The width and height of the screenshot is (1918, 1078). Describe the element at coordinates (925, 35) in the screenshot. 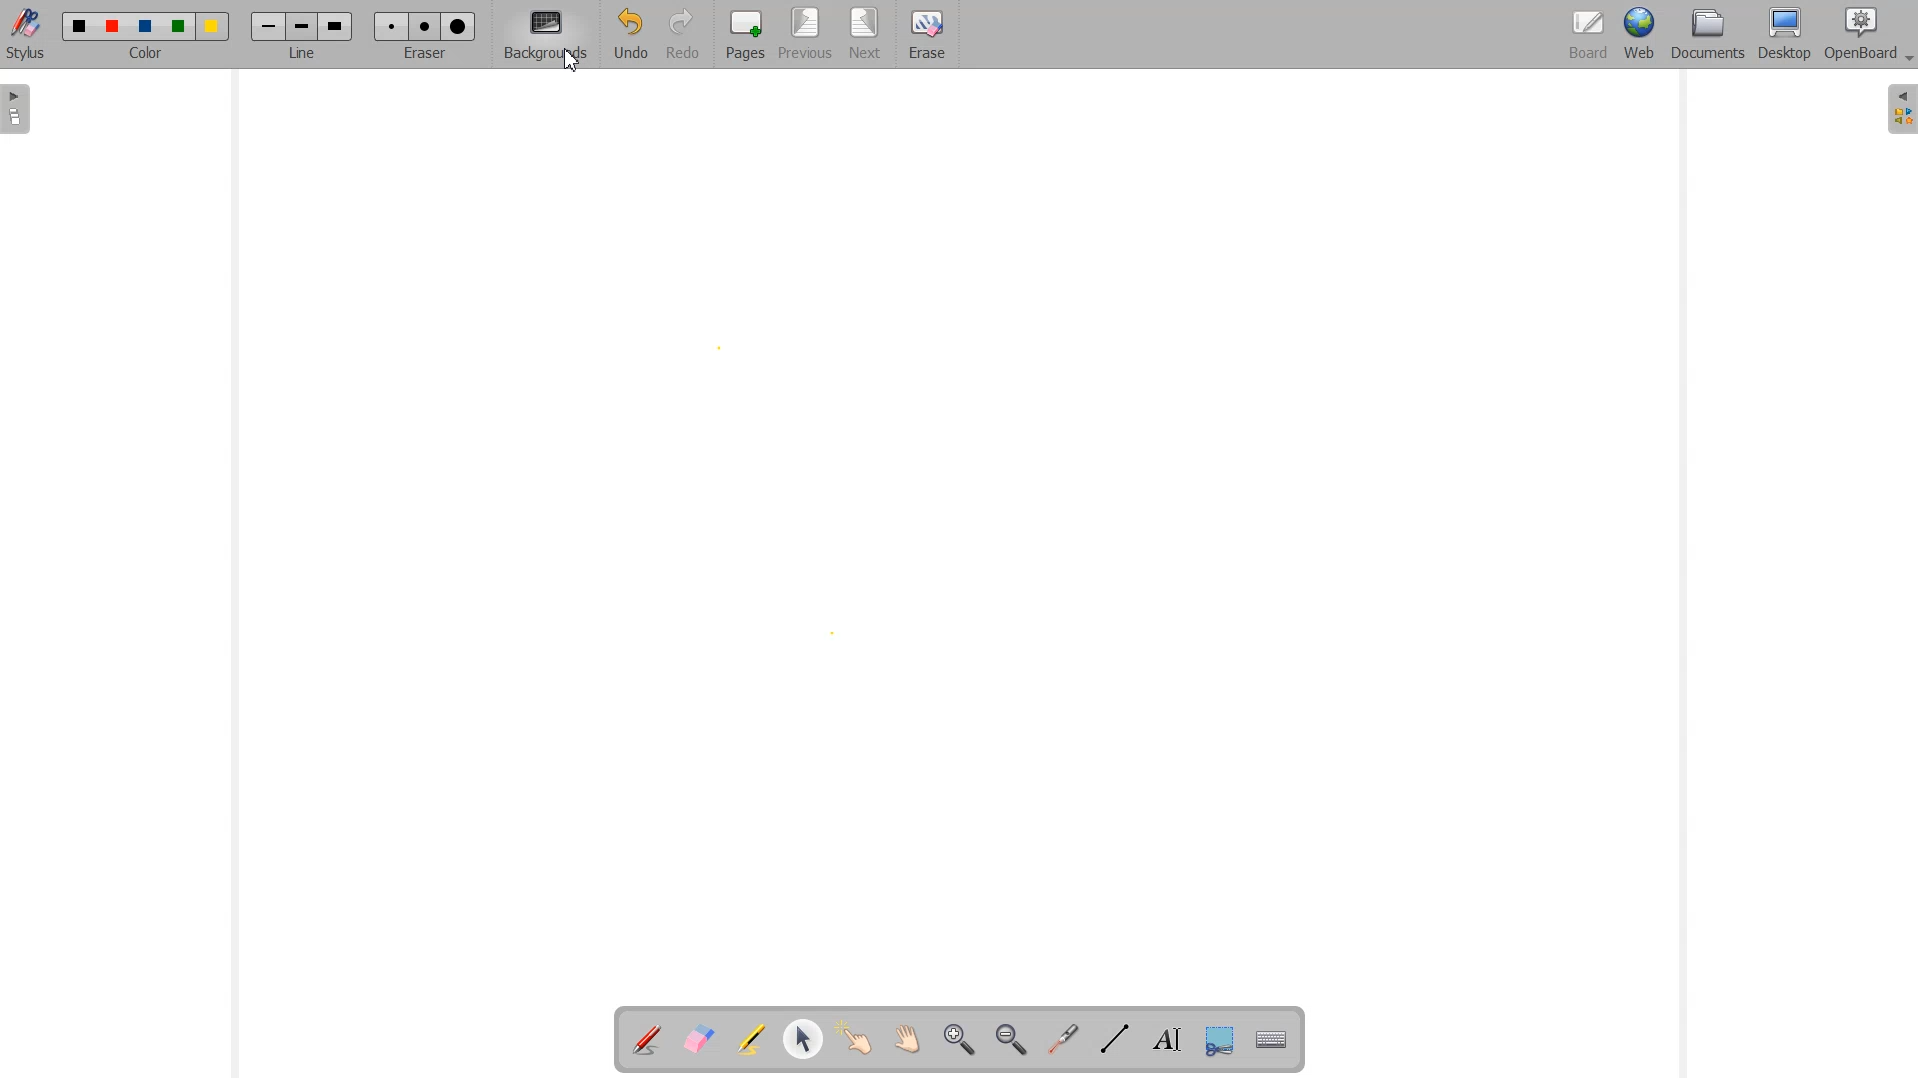

I see `Erase` at that location.